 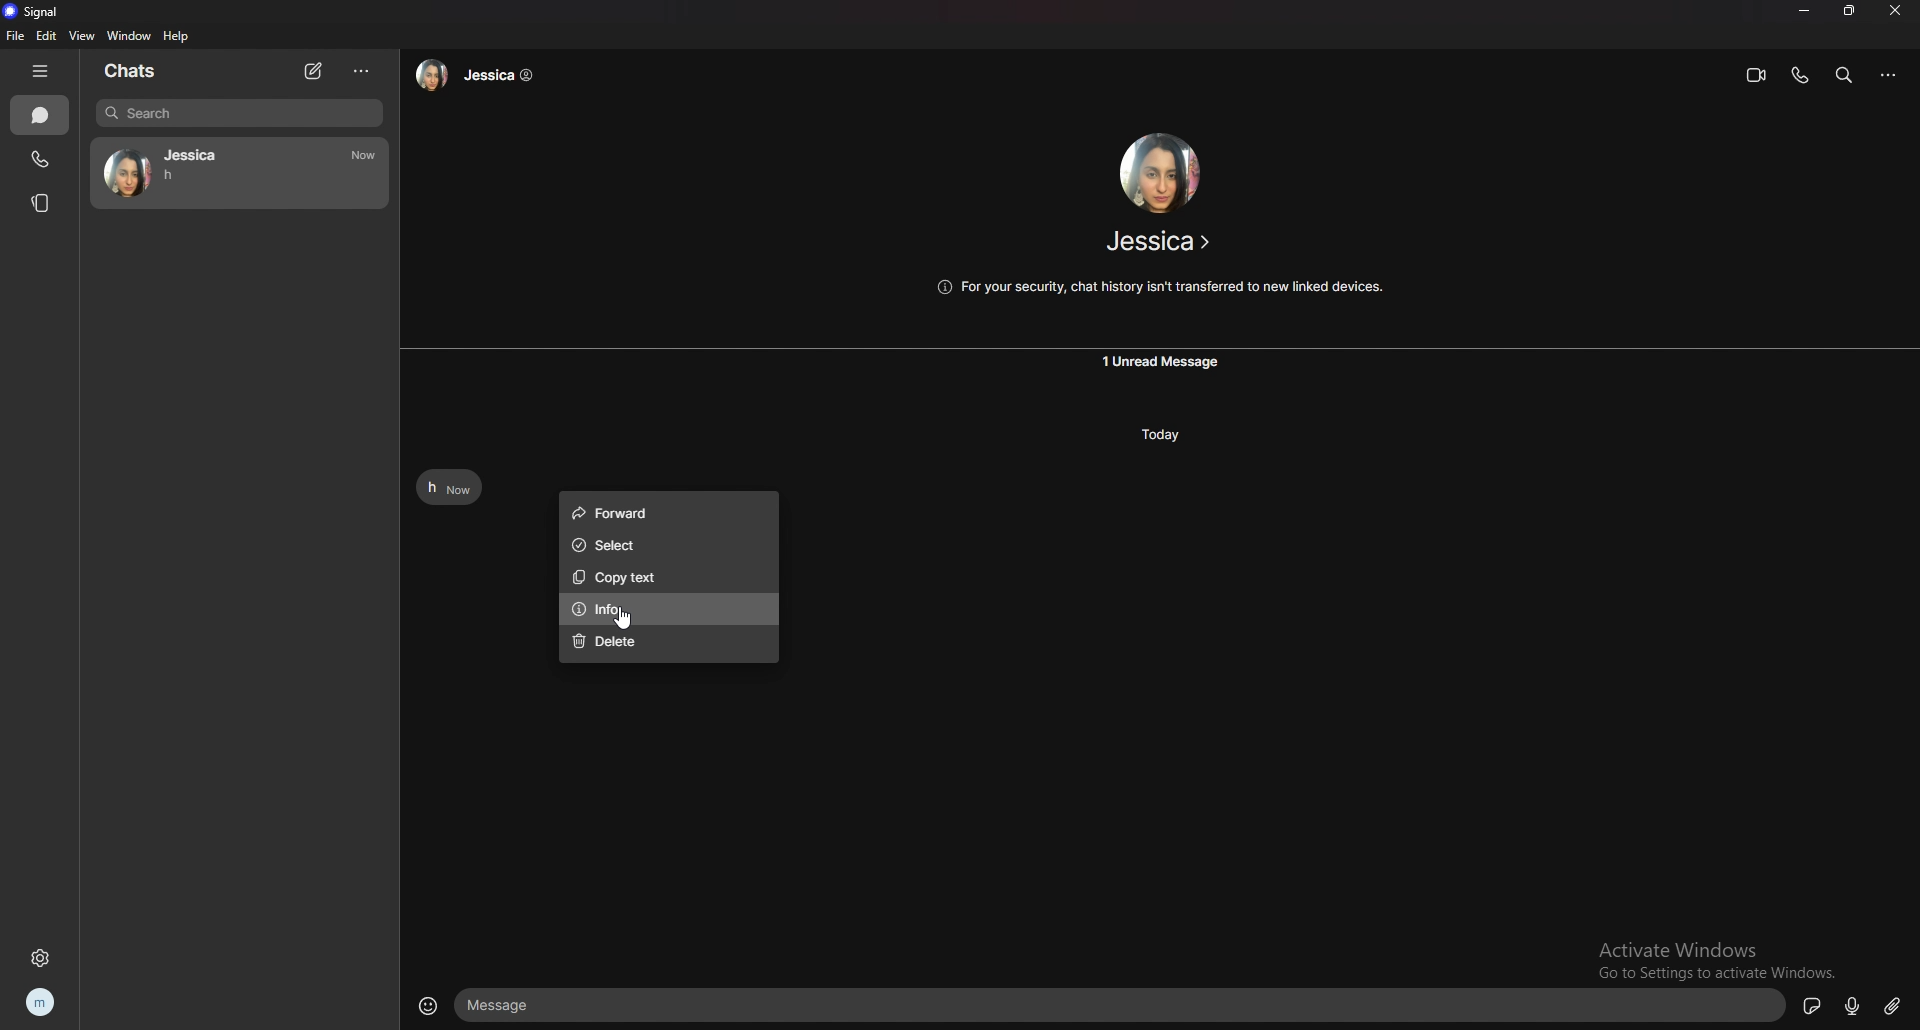 I want to click on mic, so click(x=1851, y=1004).